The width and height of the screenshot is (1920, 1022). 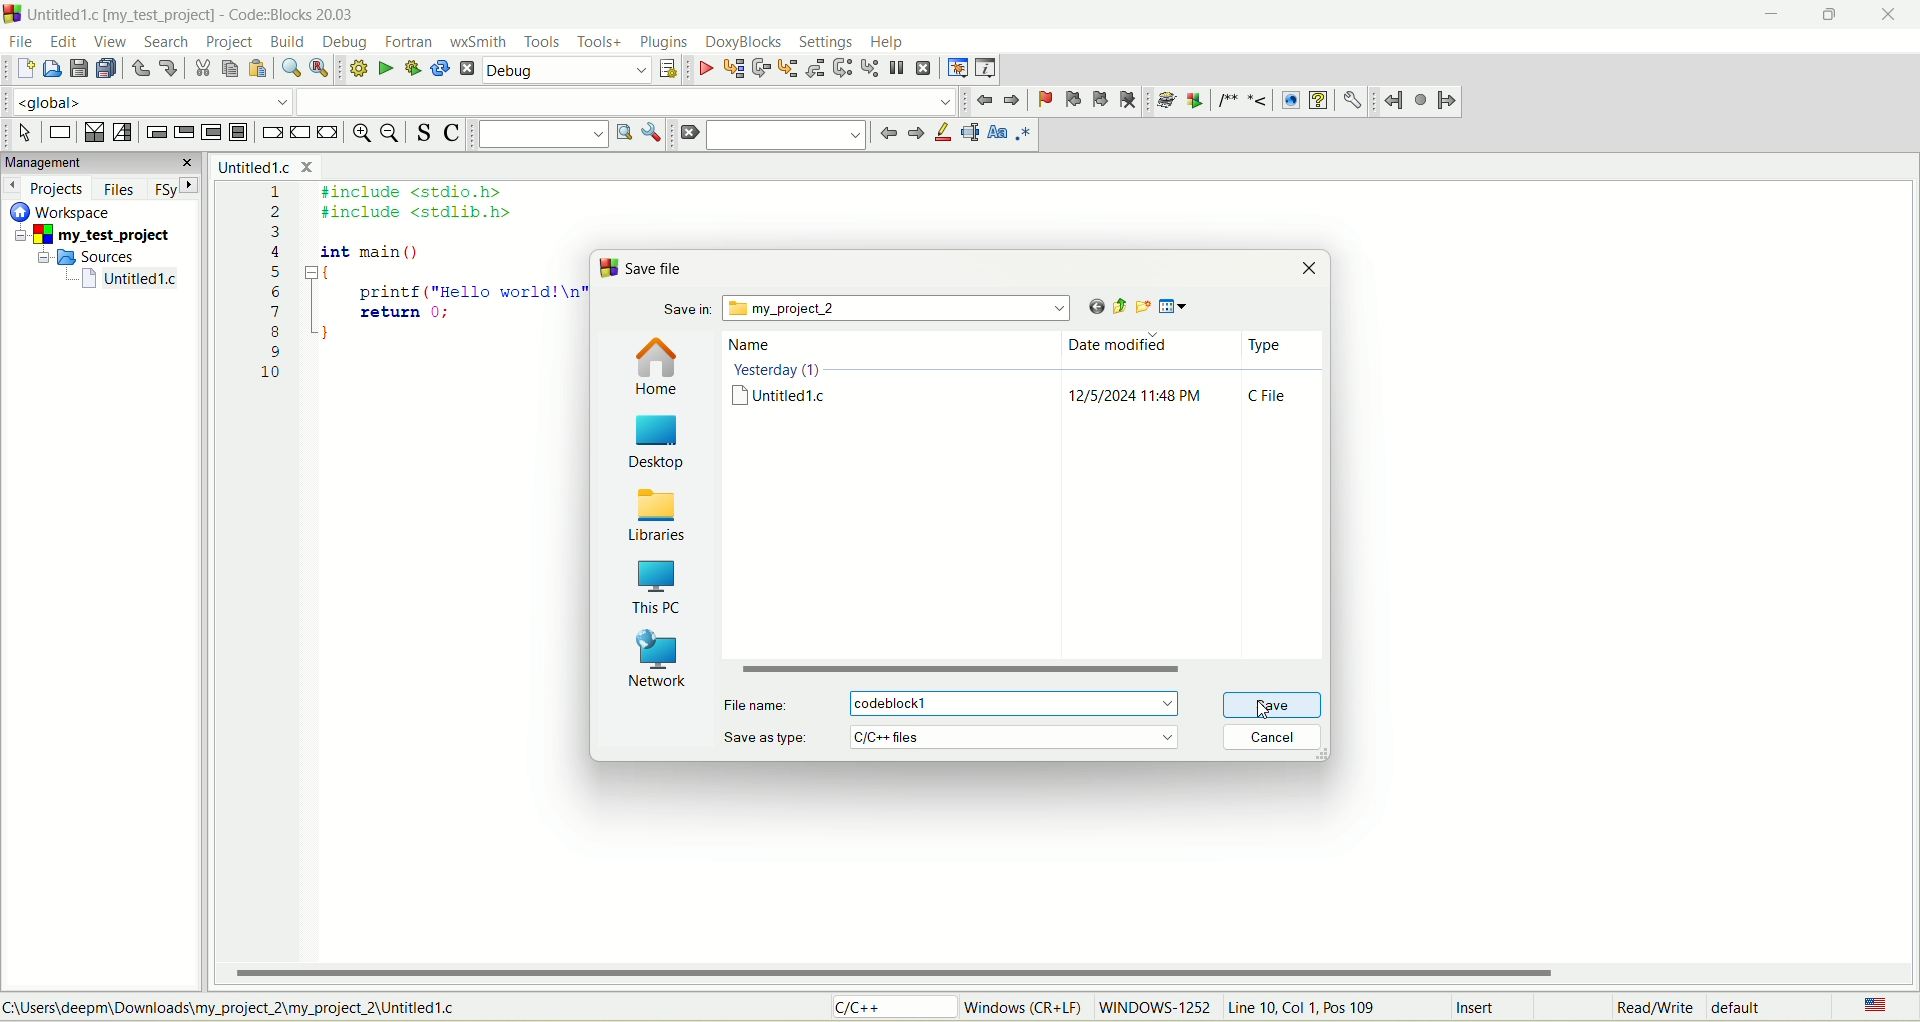 What do you see at coordinates (213, 134) in the screenshot?
I see `counting loop` at bounding box center [213, 134].